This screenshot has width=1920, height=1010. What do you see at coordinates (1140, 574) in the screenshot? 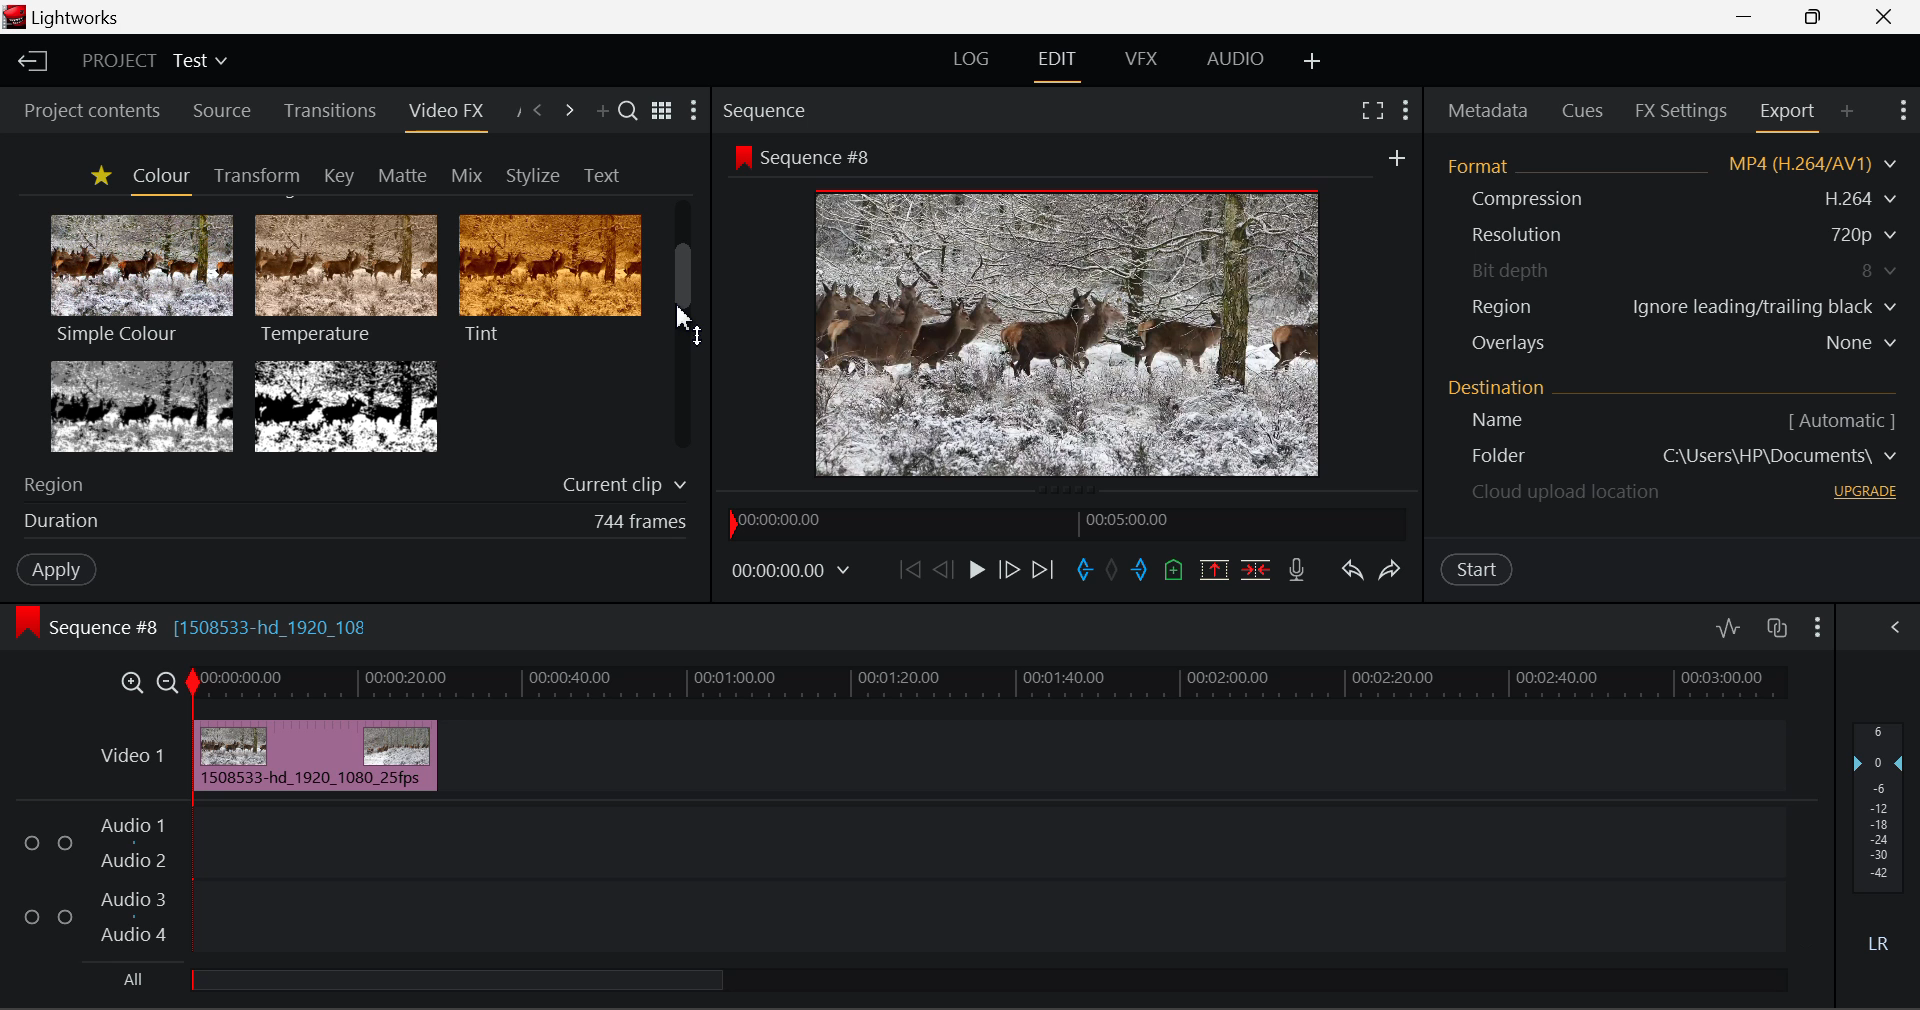
I see `Mark Out` at bounding box center [1140, 574].